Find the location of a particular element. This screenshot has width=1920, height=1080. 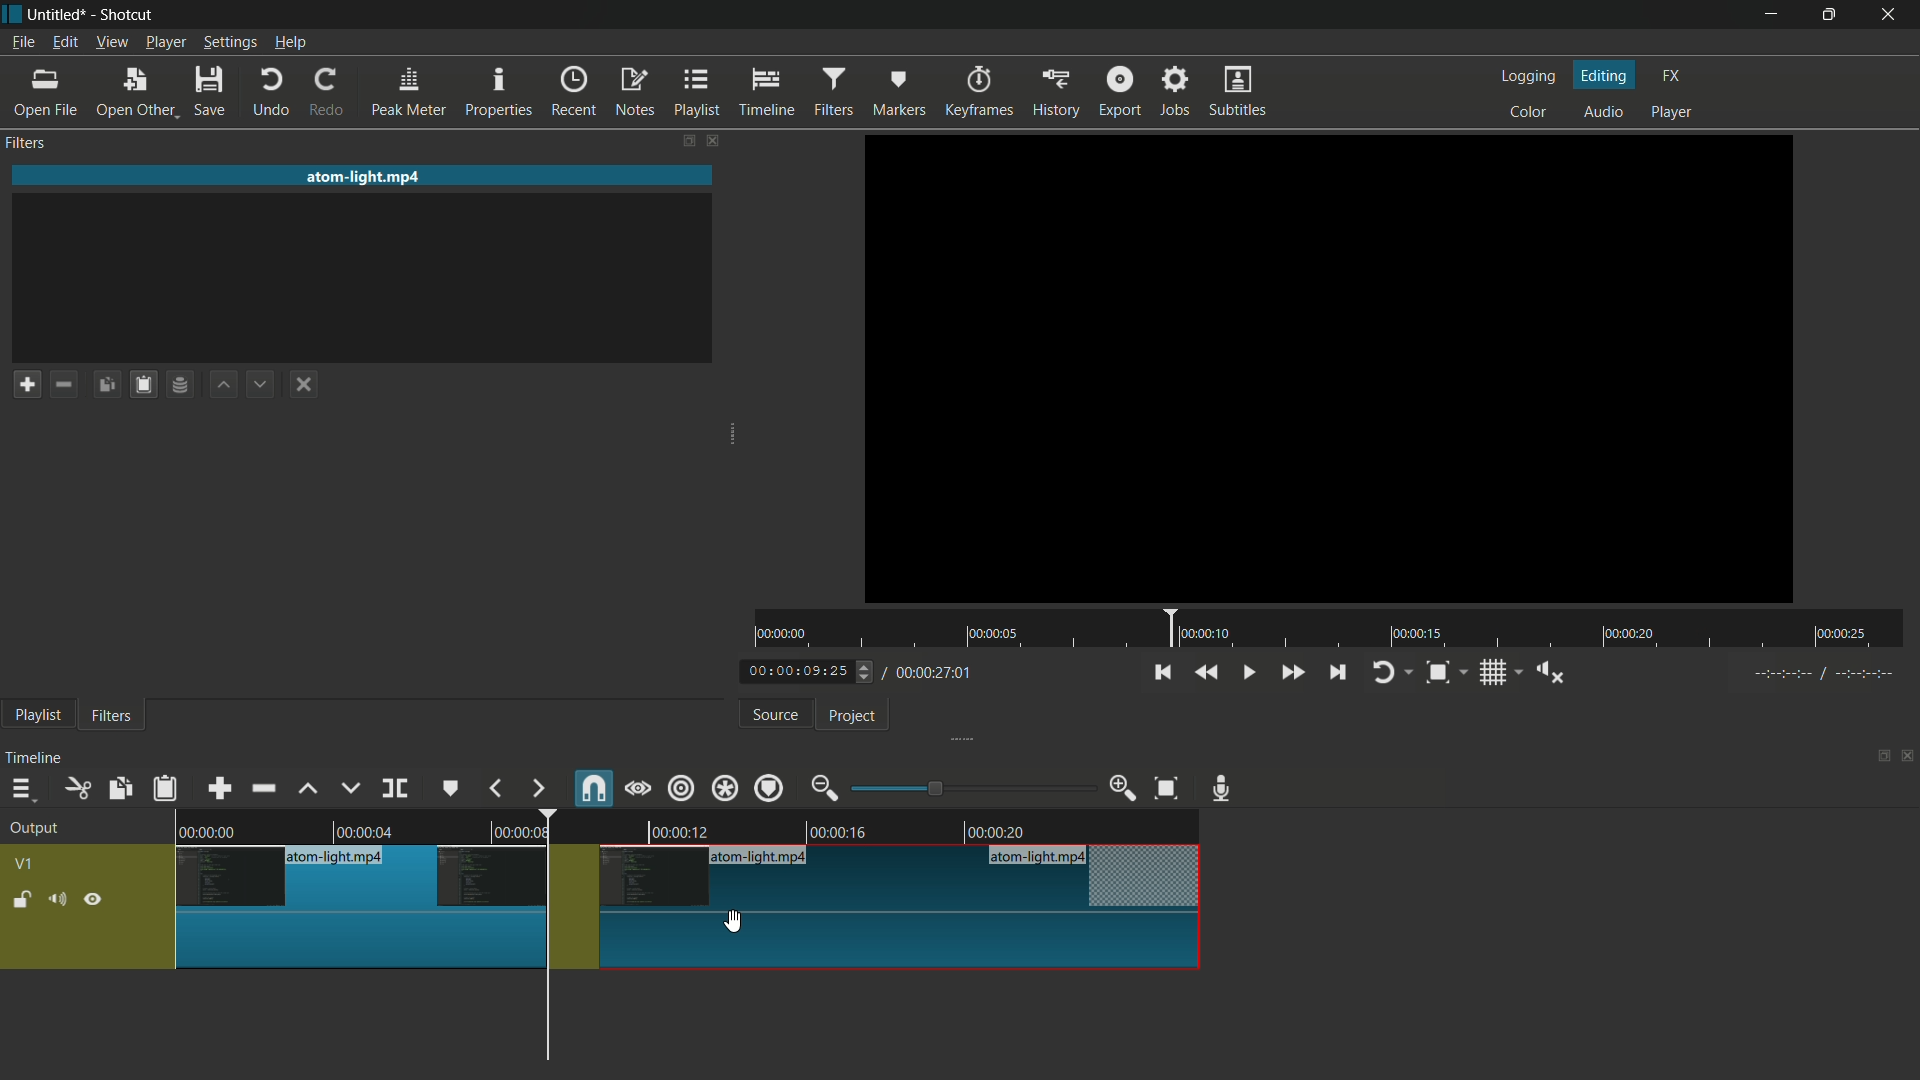

ripple markers is located at coordinates (771, 787).